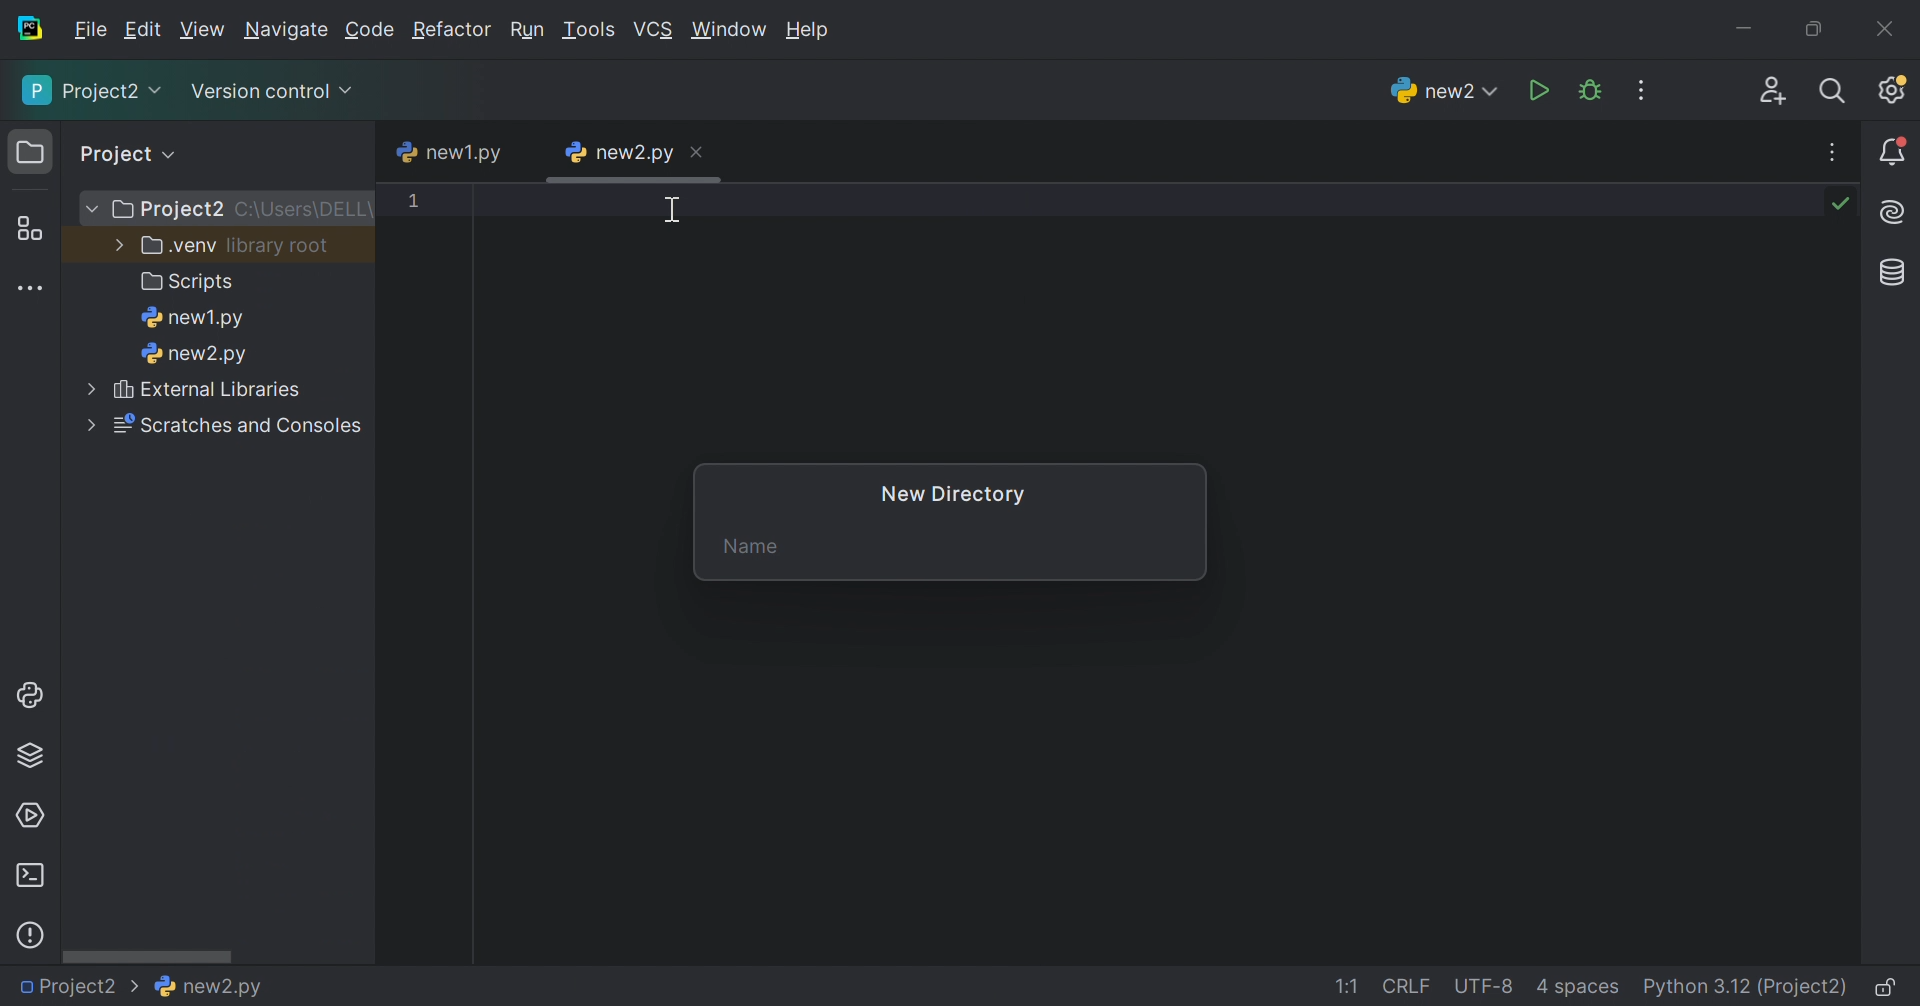 This screenshot has width=1920, height=1006. I want to click on .venv, so click(178, 245).